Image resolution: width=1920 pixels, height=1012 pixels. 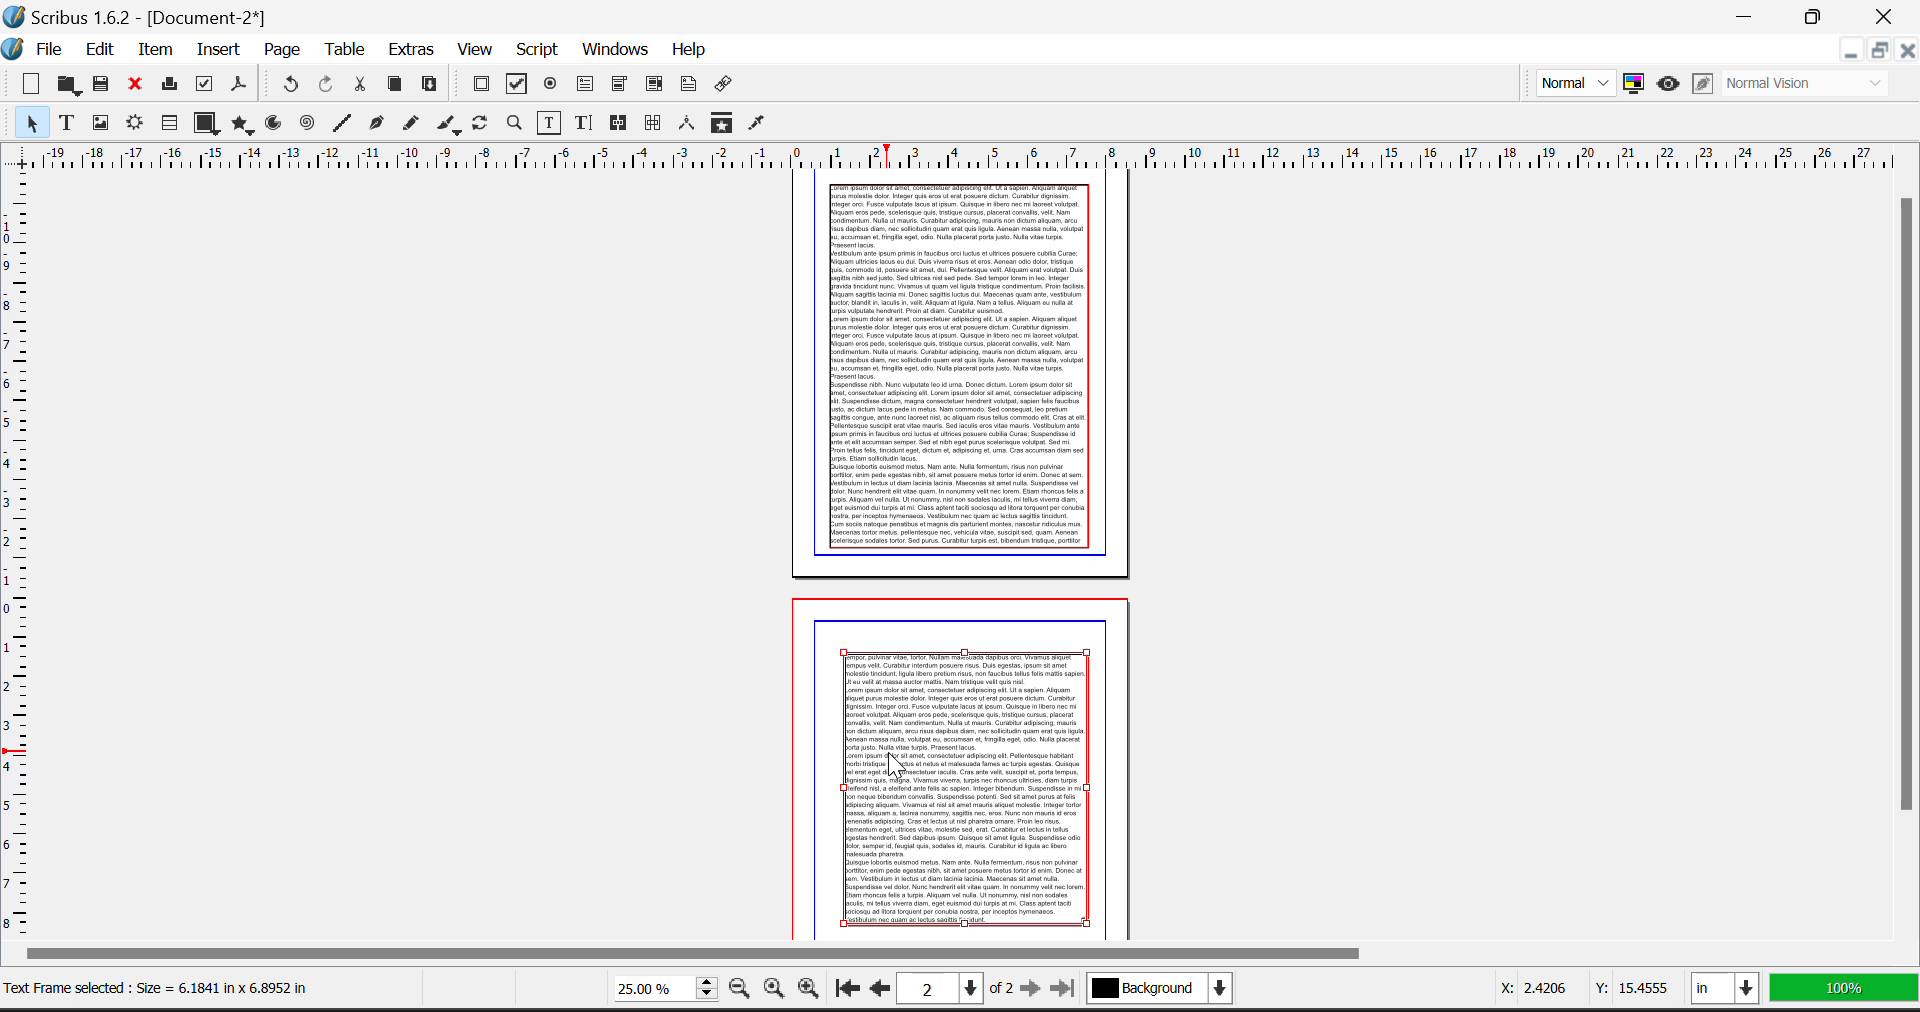 I want to click on Copy, so click(x=396, y=86).